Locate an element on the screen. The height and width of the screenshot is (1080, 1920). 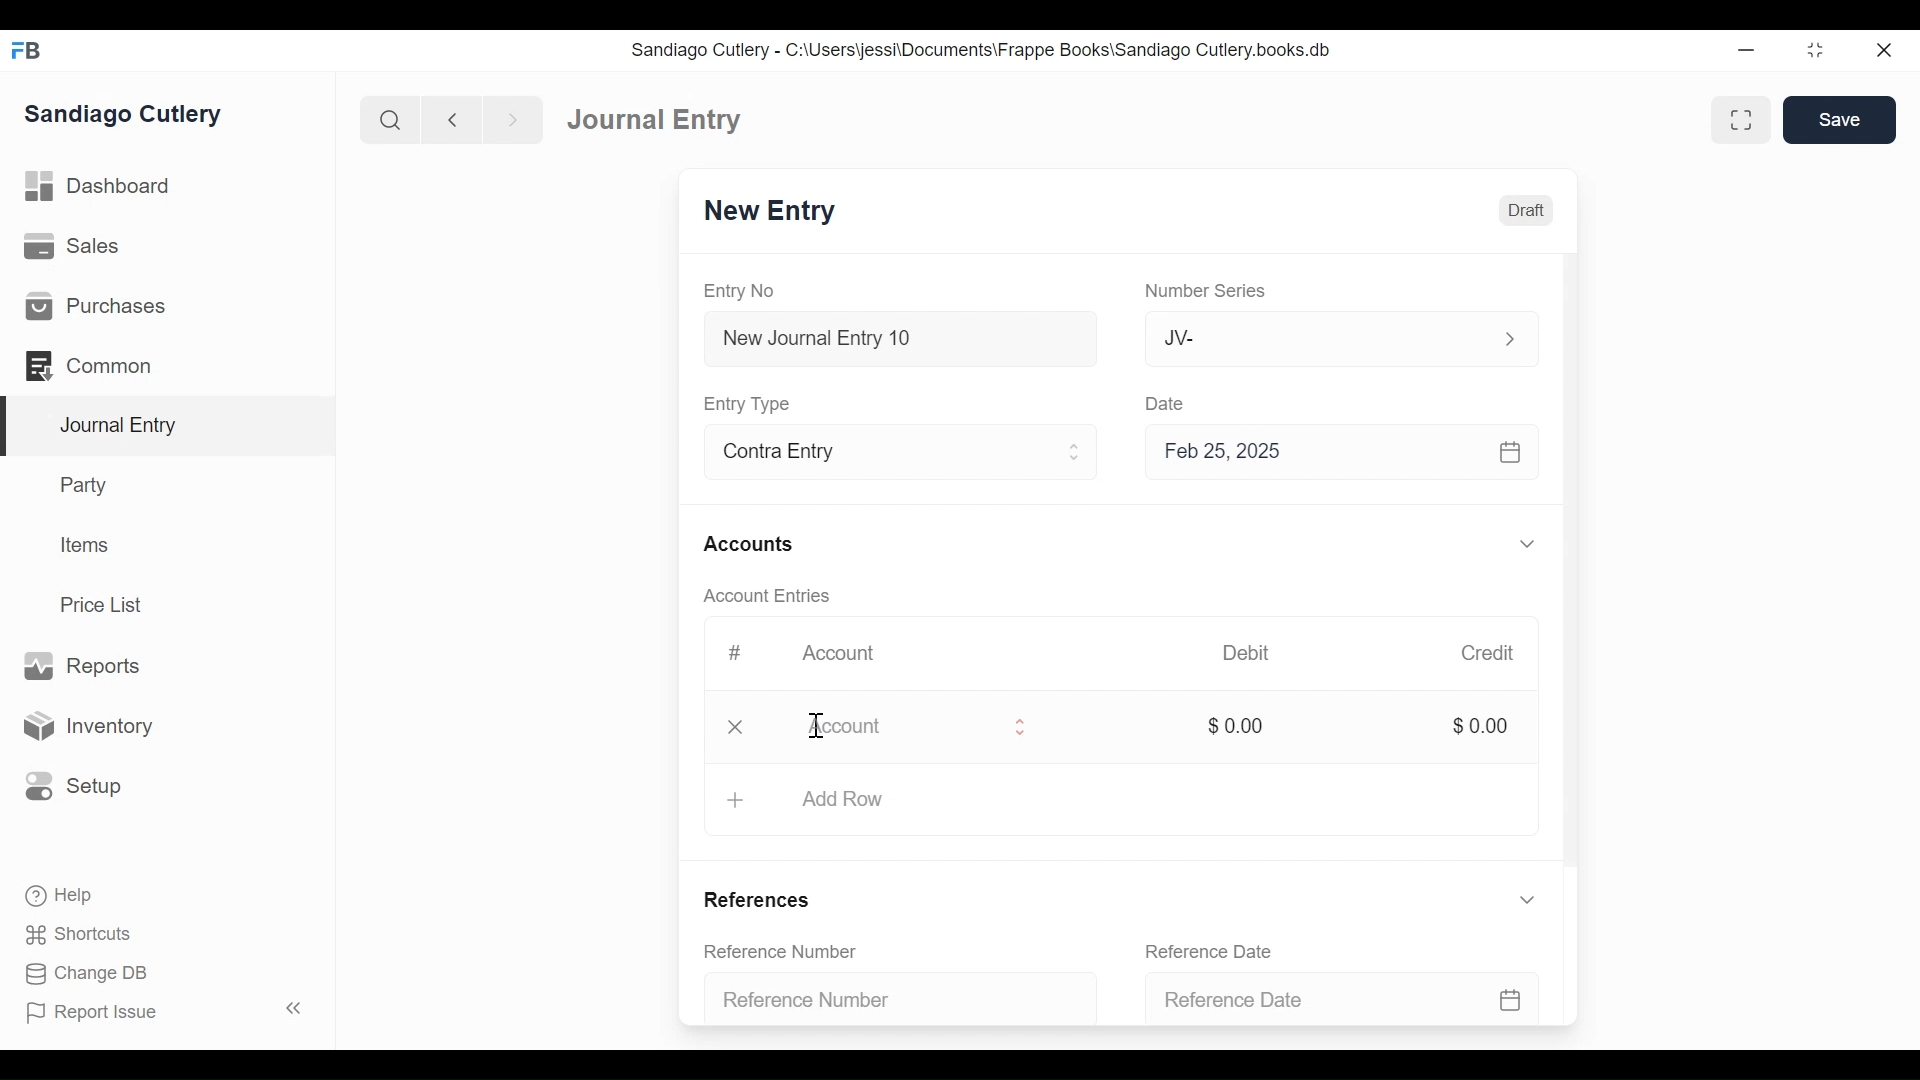
Report Issue is located at coordinates (164, 1012).